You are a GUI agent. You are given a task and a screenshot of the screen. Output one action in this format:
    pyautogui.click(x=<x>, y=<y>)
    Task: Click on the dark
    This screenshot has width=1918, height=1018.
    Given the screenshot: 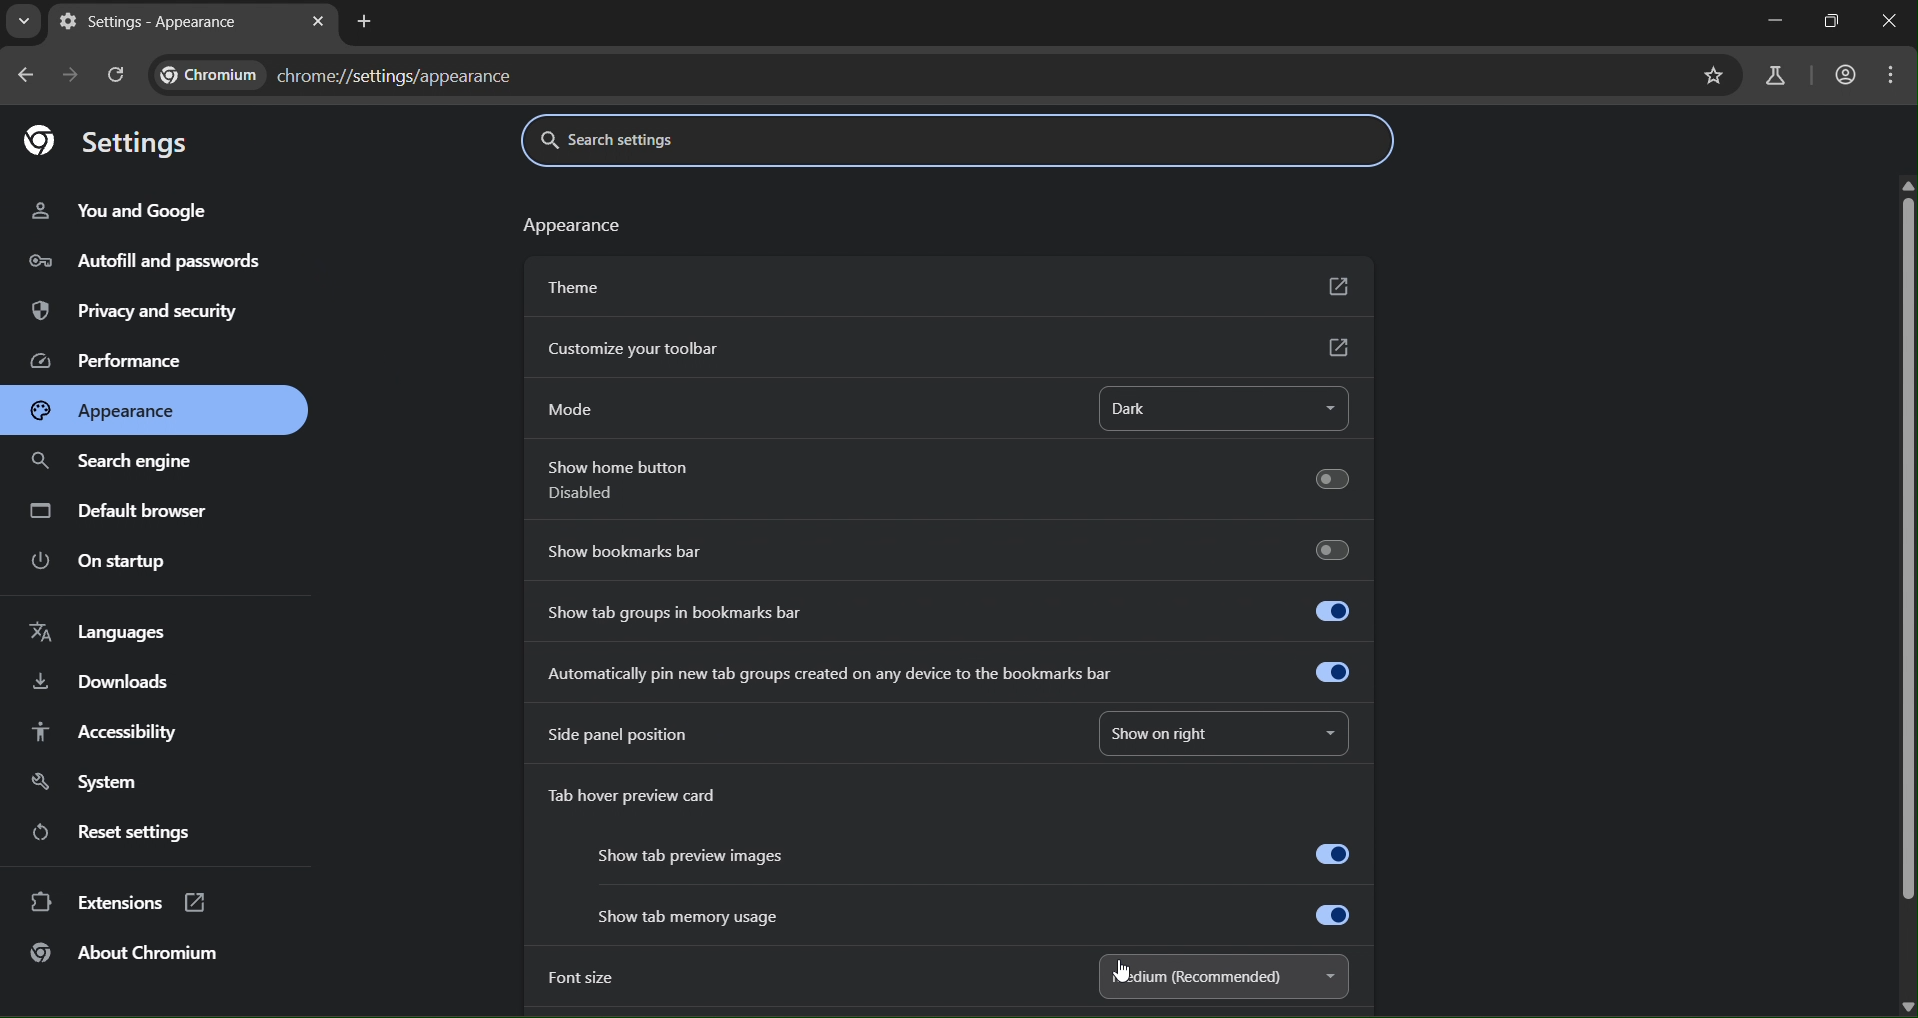 What is the action you would take?
    pyautogui.click(x=1190, y=405)
    